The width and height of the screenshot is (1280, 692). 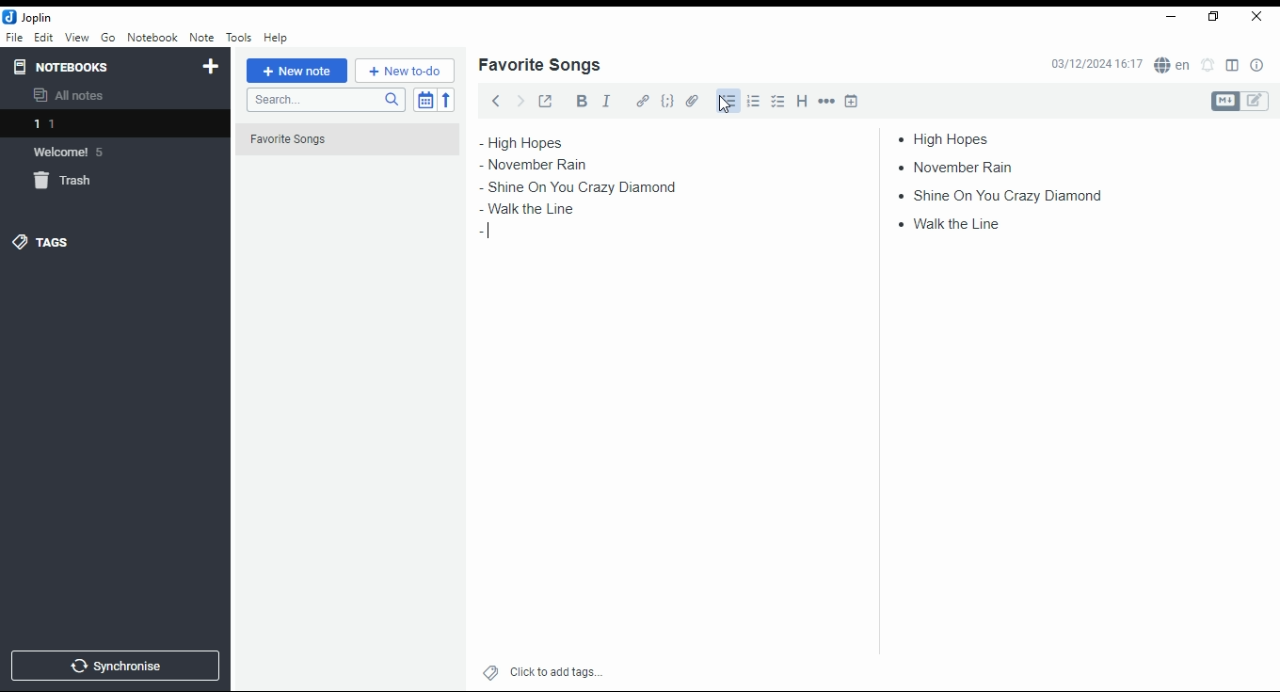 What do you see at coordinates (1096, 64) in the screenshot?
I see `03/12/2024 16:16` at bounding box center [1096, 64].